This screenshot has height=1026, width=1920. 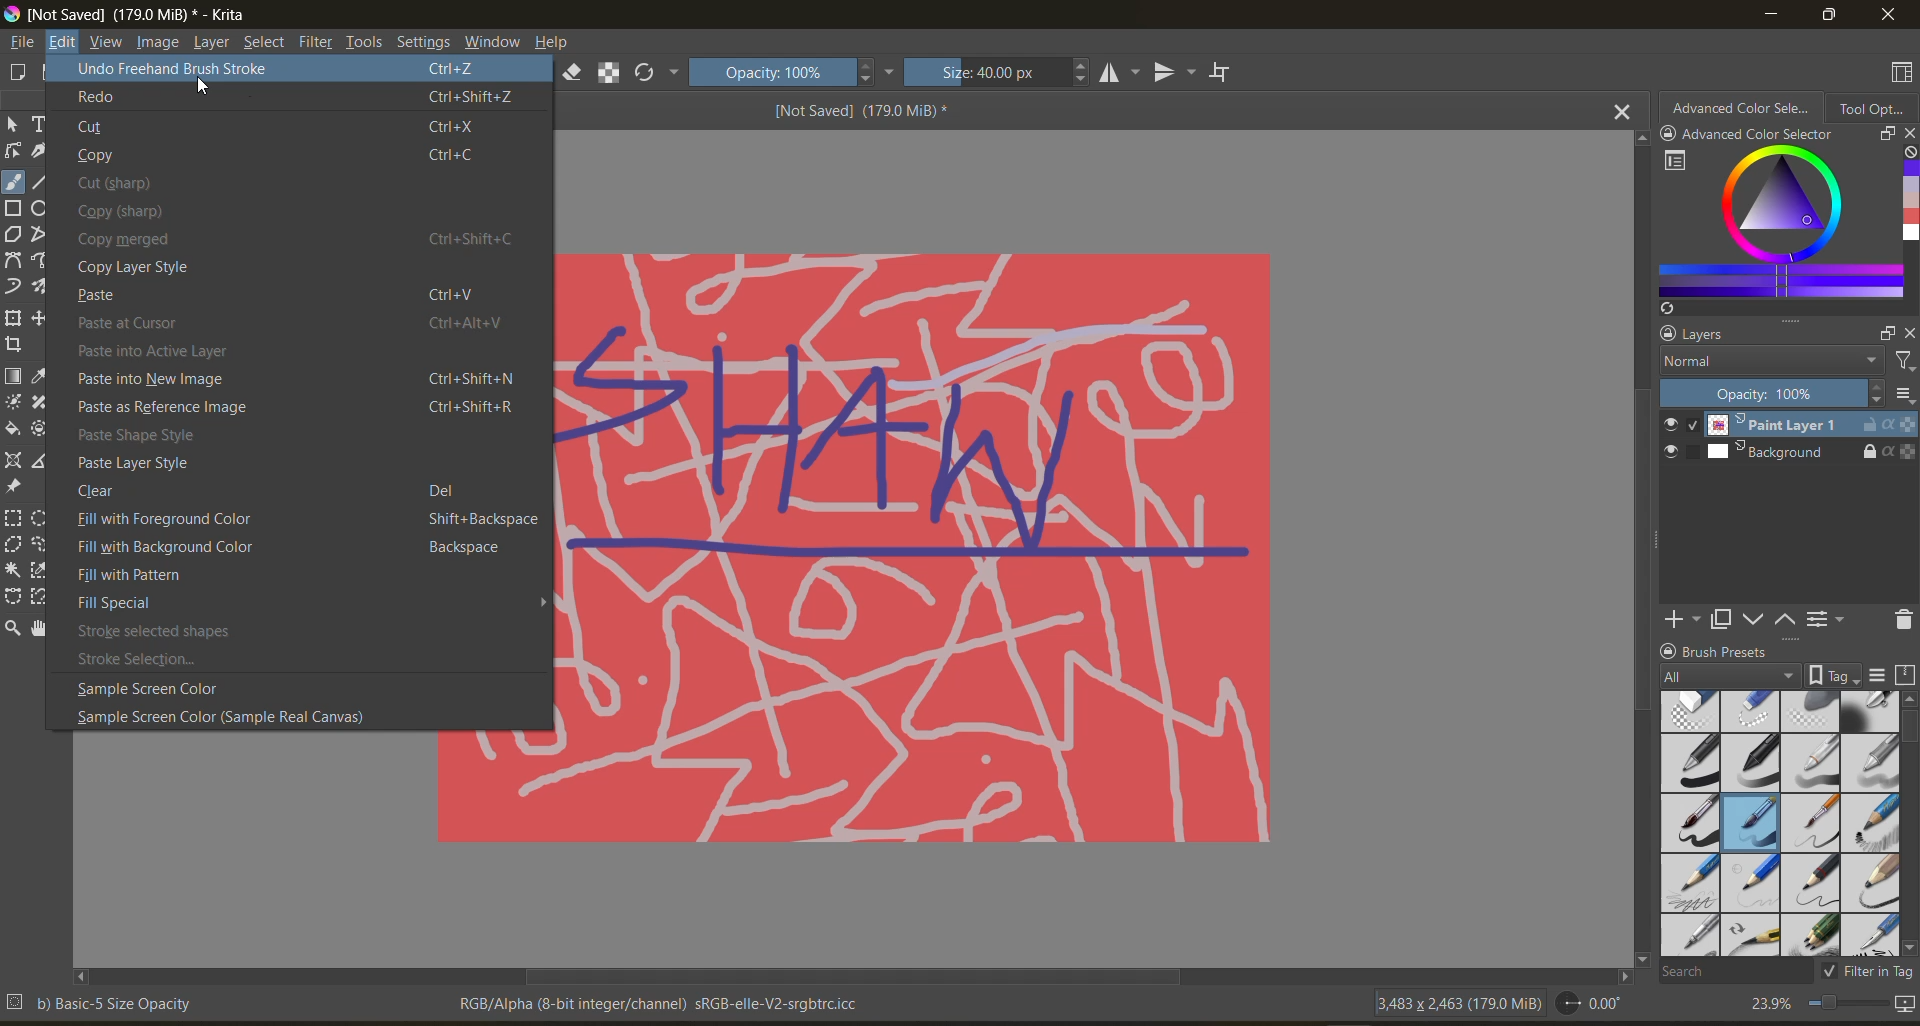 I want to click on opacity: 100%, so click(x=792, y=72).